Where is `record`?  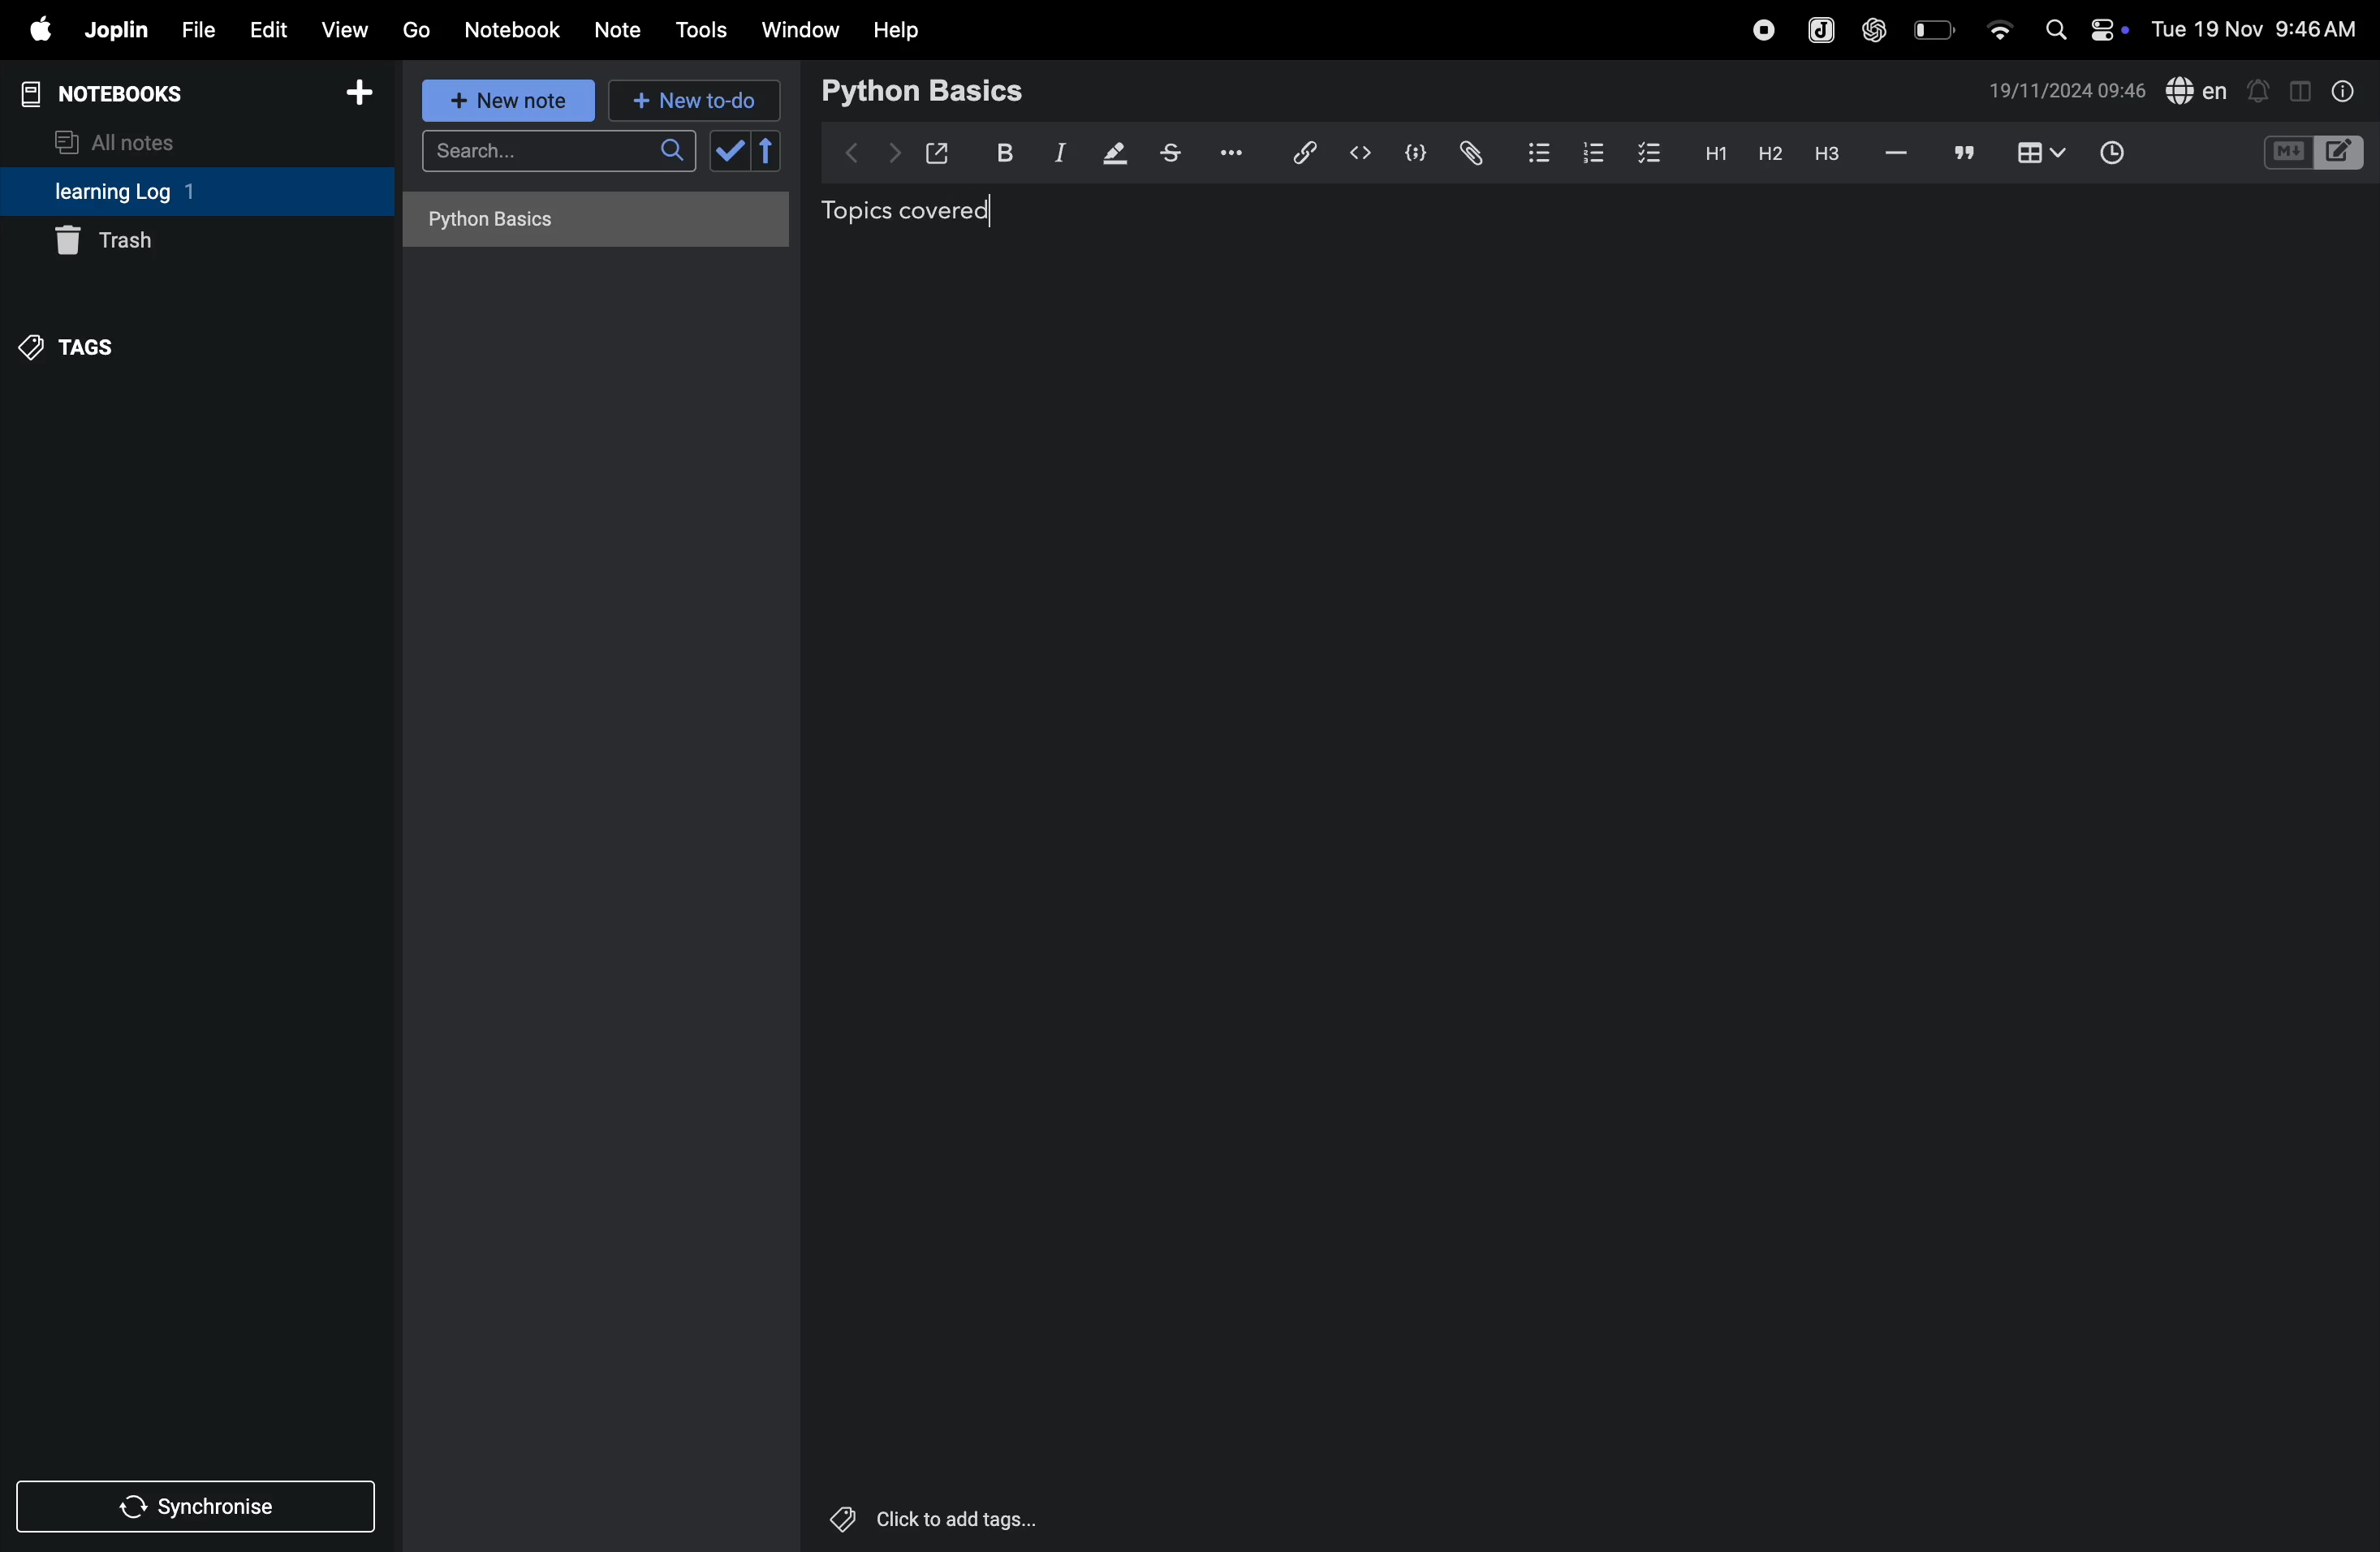
record is located at coordinates (1763, 27).